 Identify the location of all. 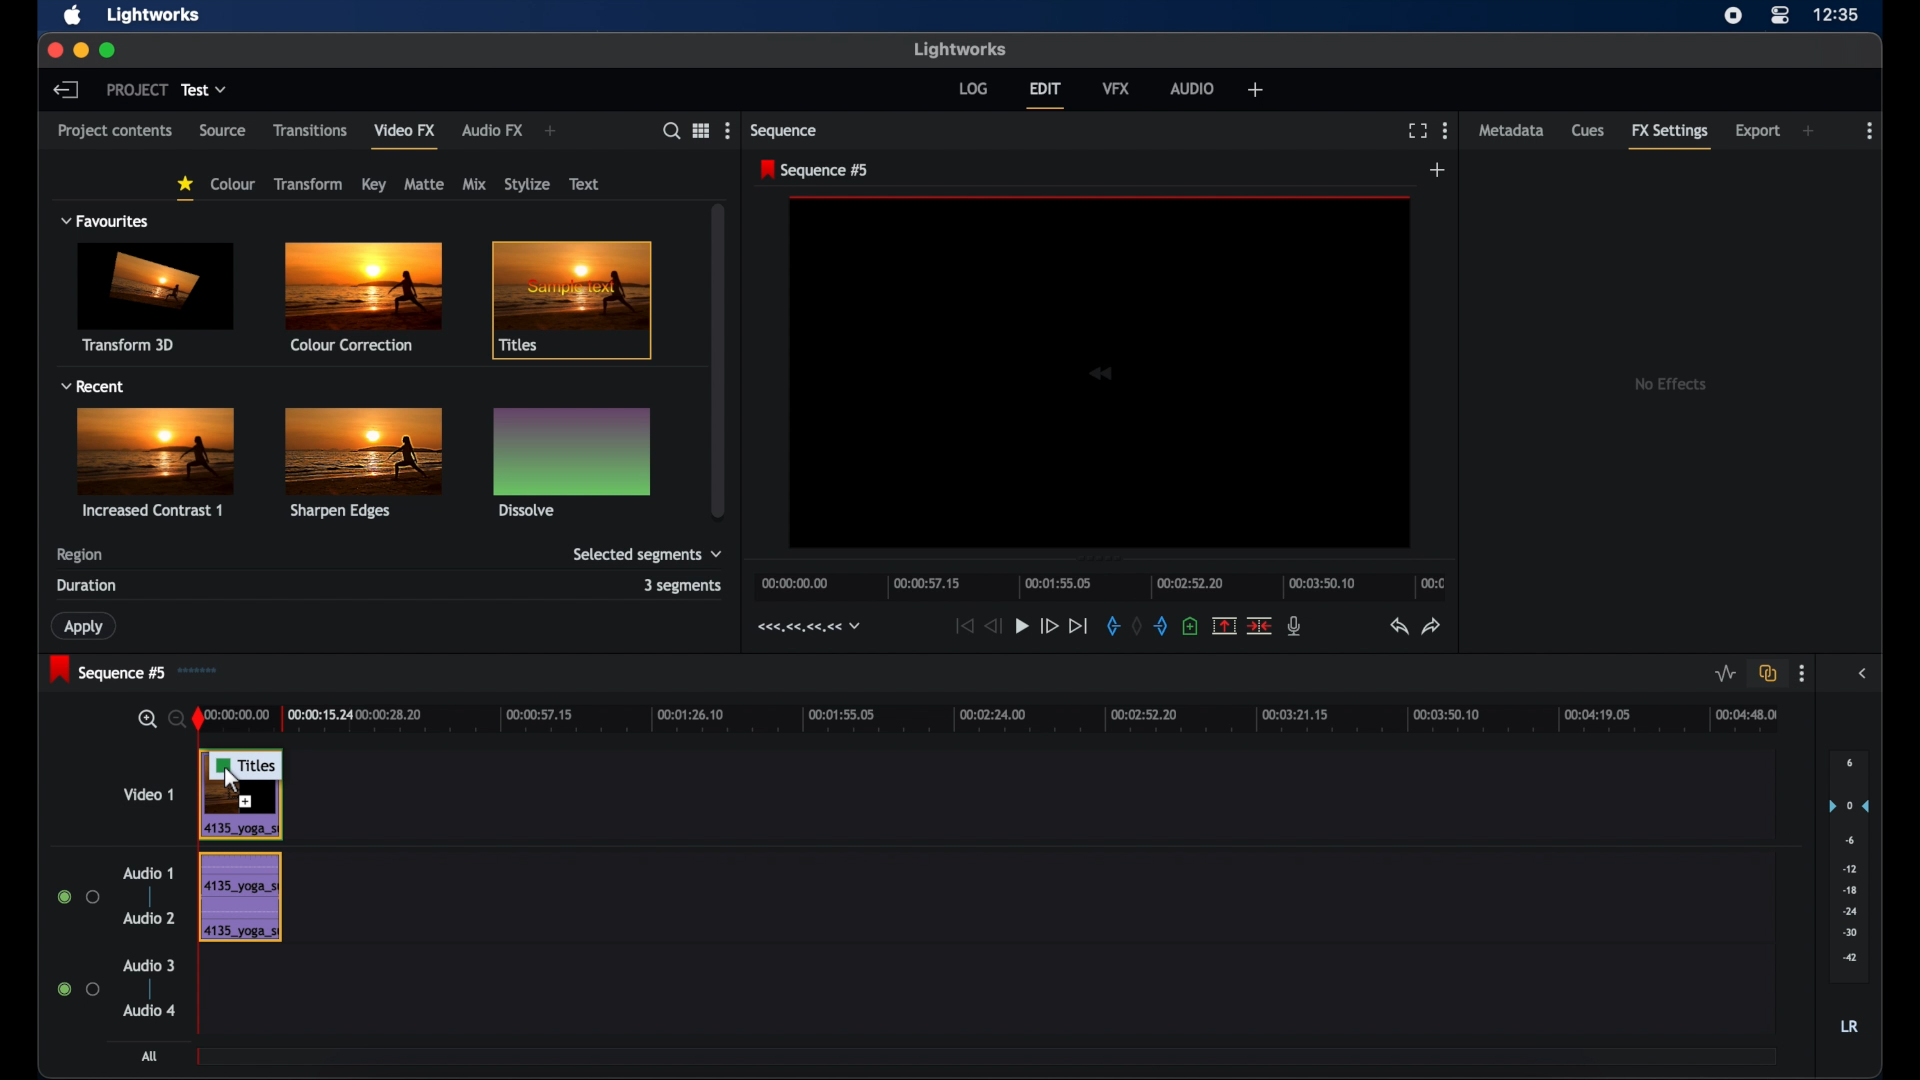
(152, 1057).